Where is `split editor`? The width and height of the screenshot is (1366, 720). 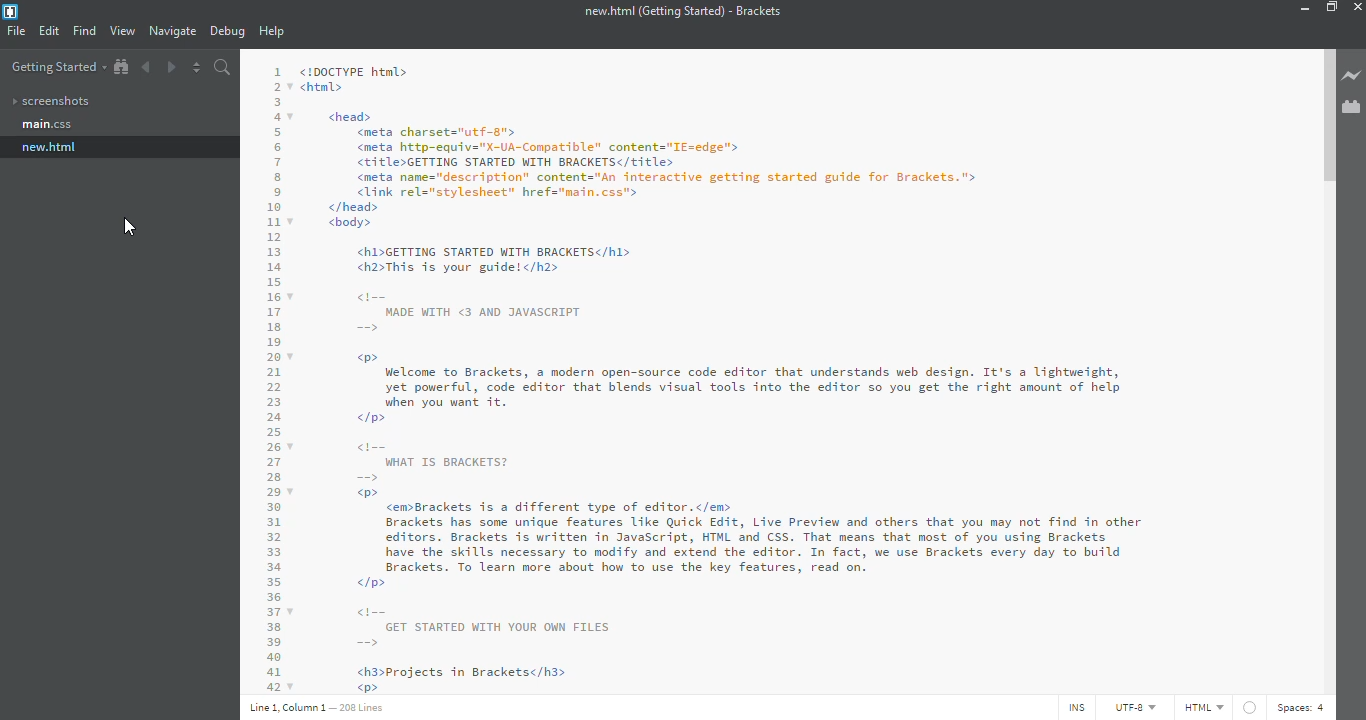
split editor is located at coordinates (197, 67).